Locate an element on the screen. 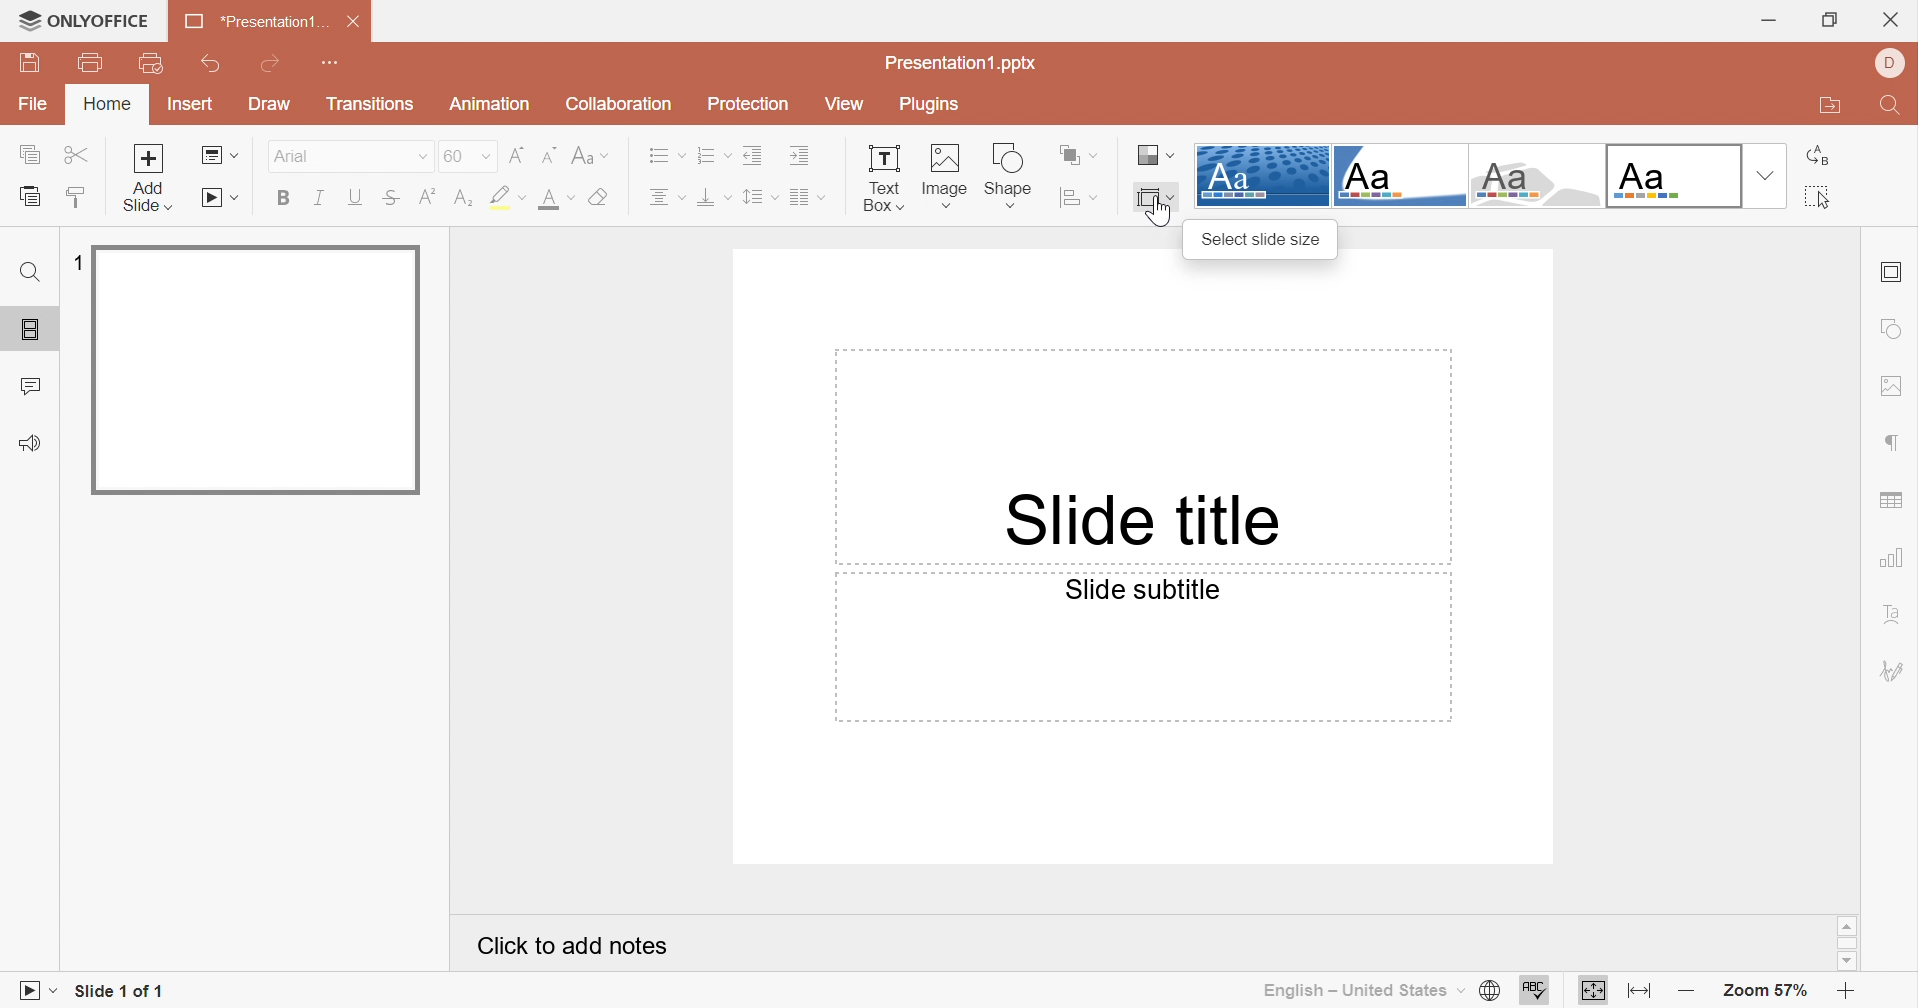 This screenshot has width=1918, height=1008. Font size is located at coordinates (466, 154).